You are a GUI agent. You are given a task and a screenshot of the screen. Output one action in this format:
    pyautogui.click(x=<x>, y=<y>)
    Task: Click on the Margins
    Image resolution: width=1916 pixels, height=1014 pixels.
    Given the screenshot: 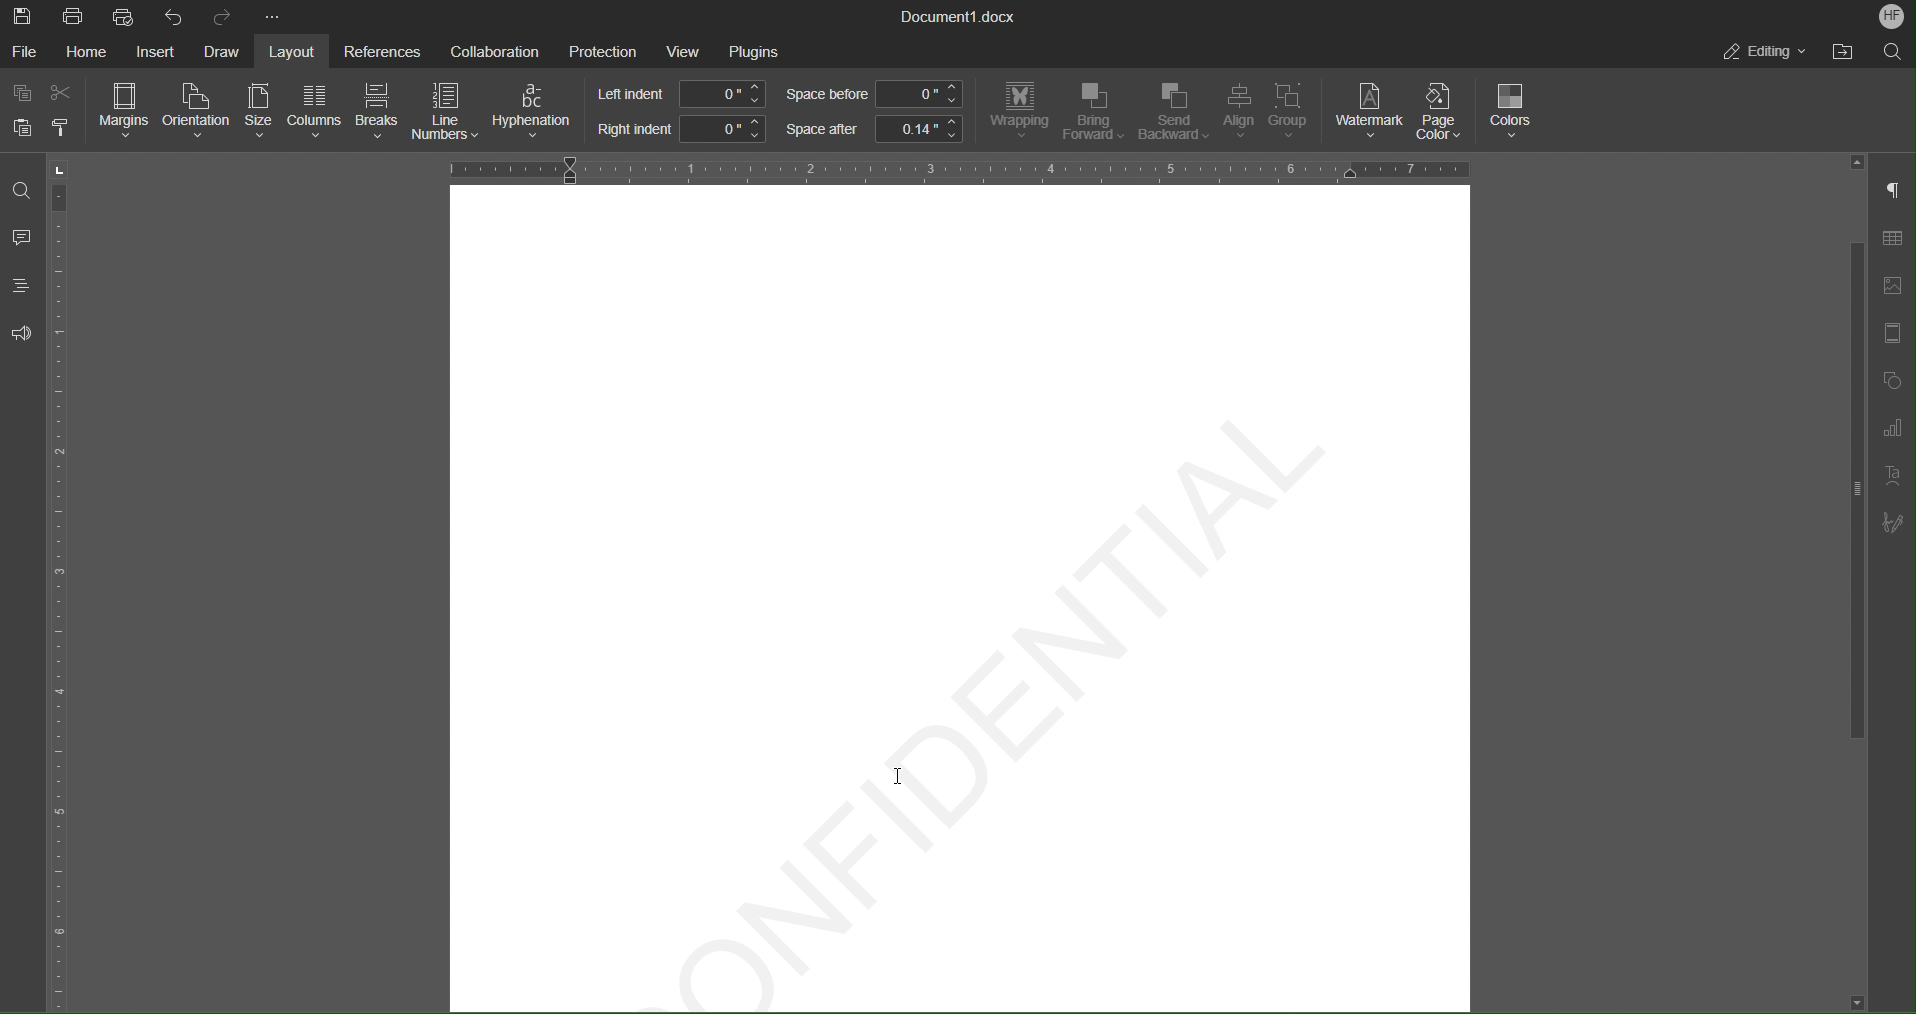 What is the action you would take?
    pyautogui.click(x=126, y=111)
    